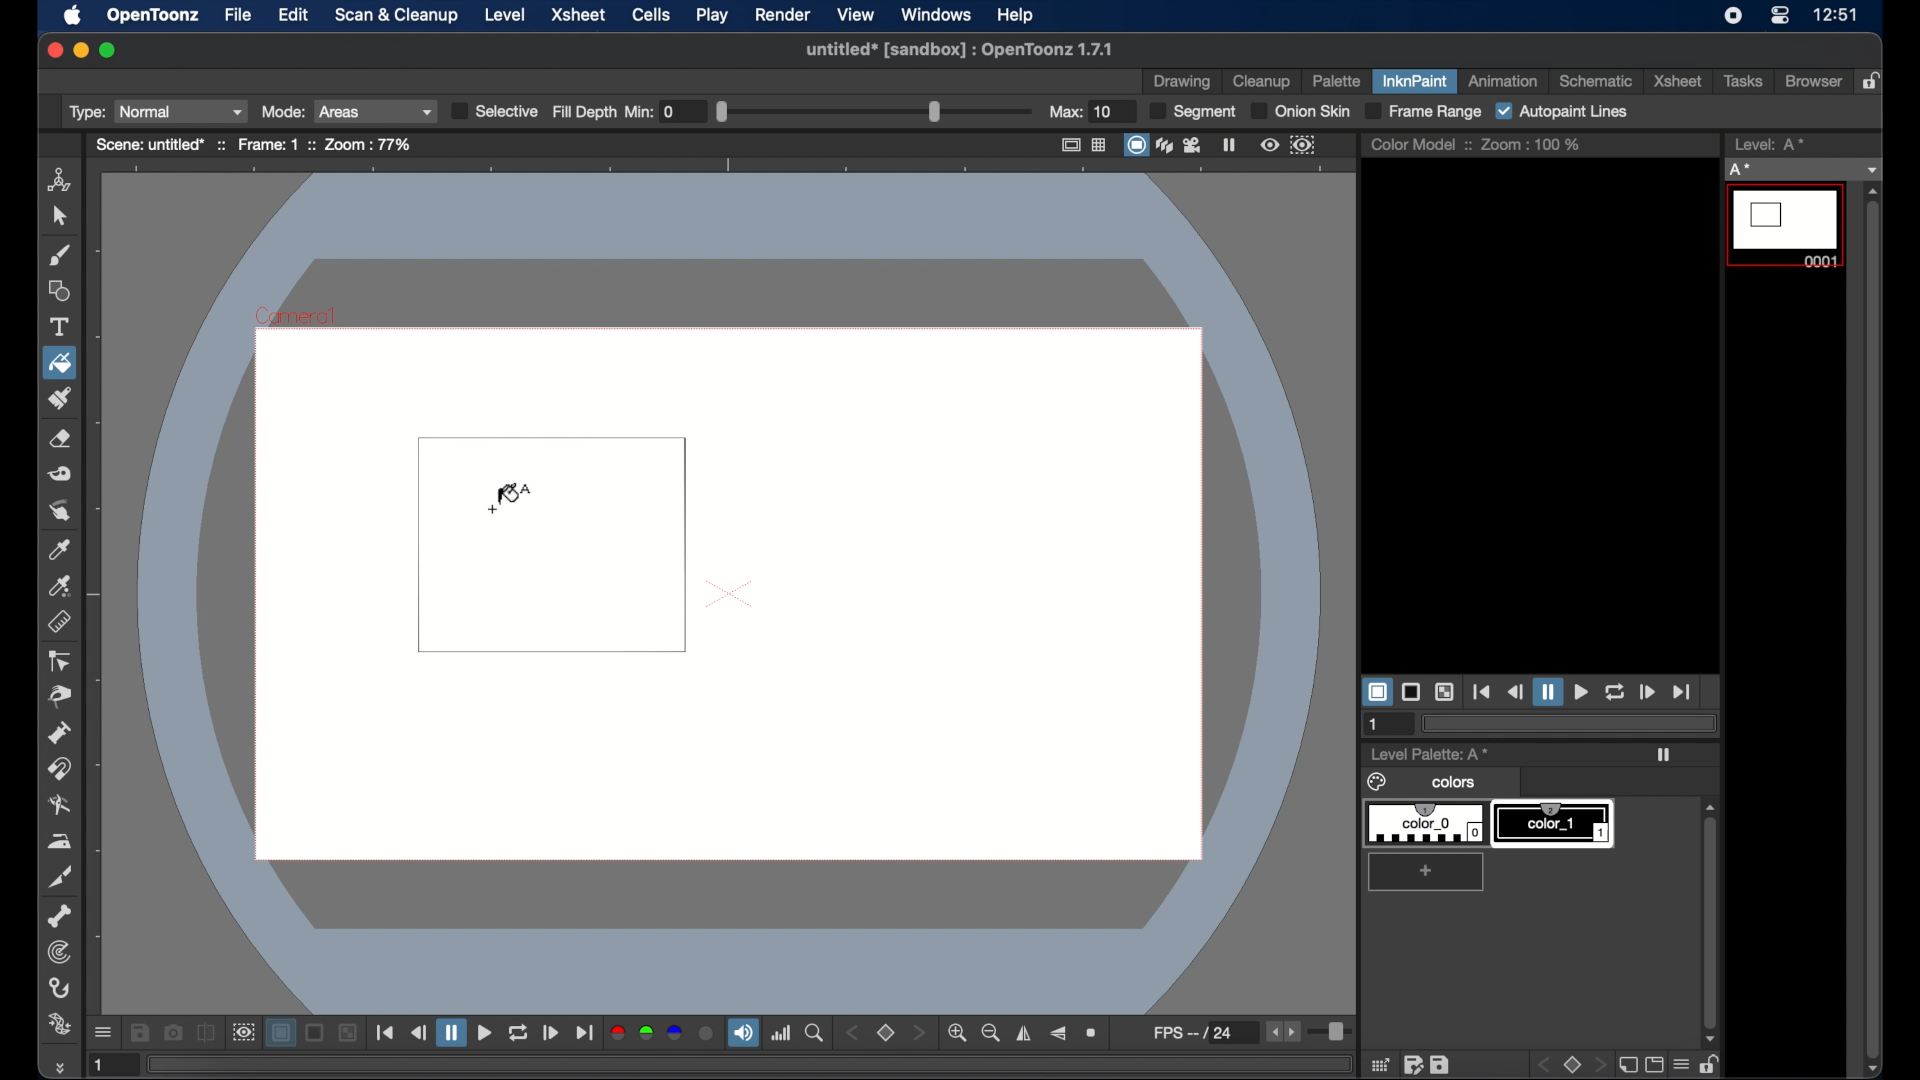 The height and width of the screenshot is (1080, 1920). Describe the element at coordinates (584, 1033) in the screenshot. I see `jump to end` at that location.